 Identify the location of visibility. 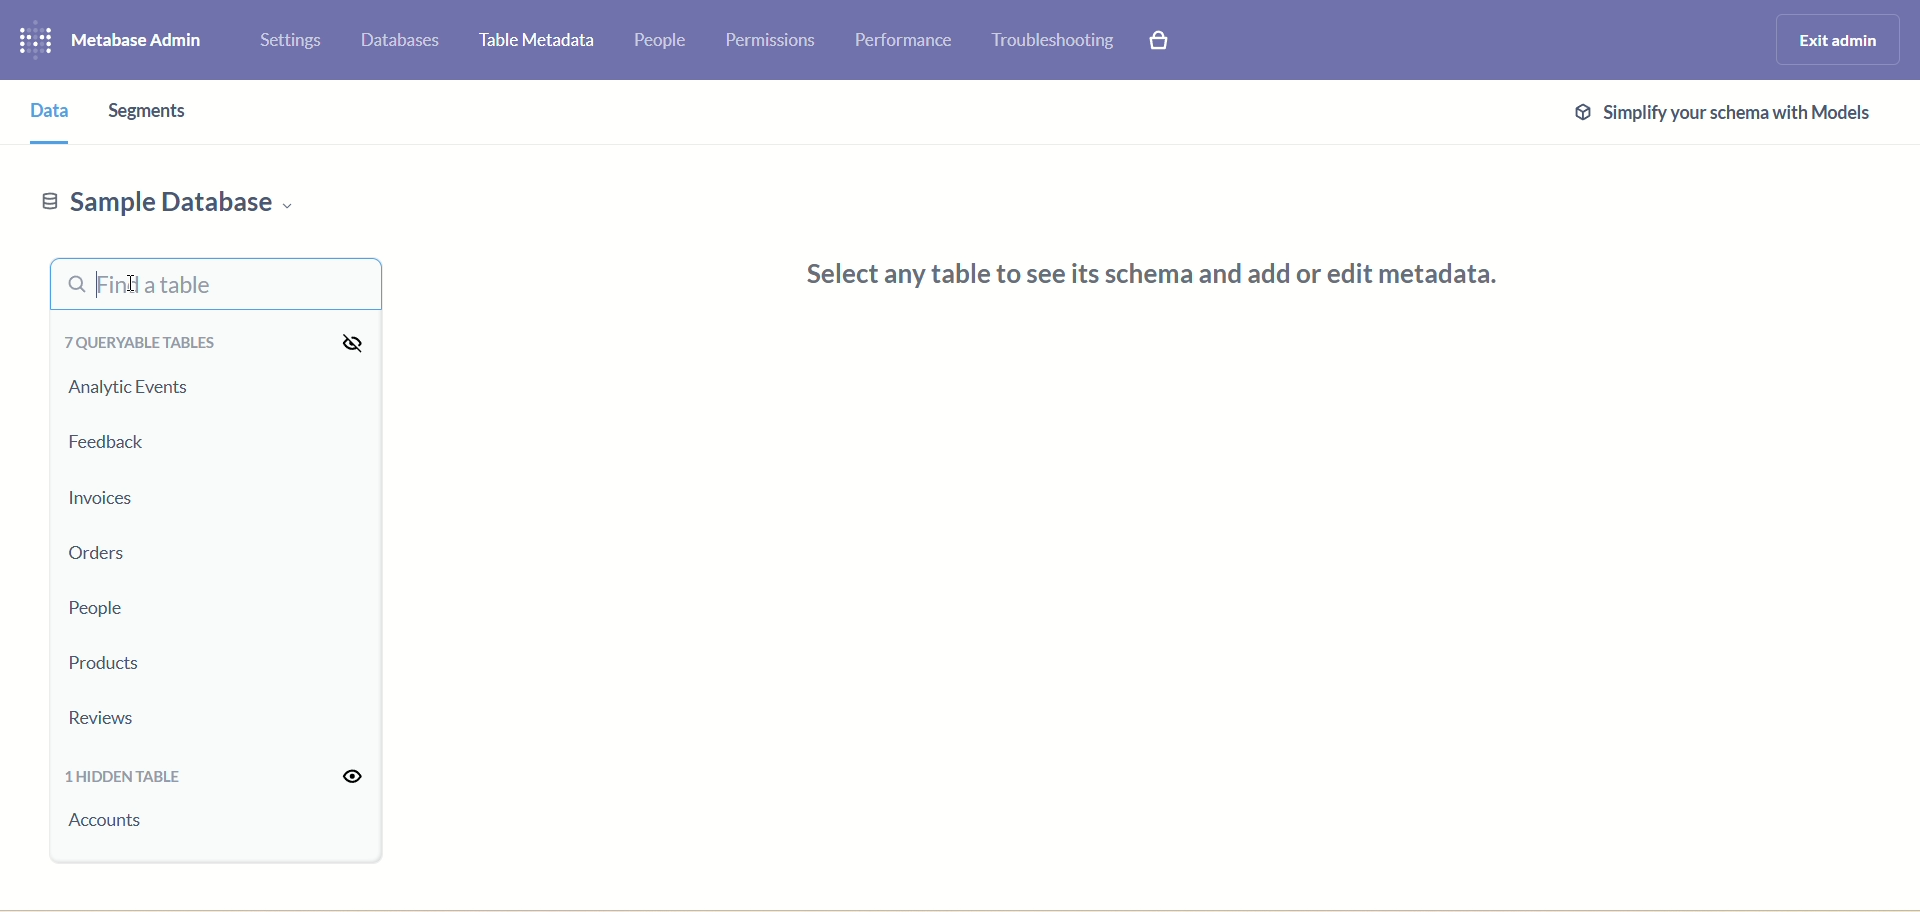
(347, 343).